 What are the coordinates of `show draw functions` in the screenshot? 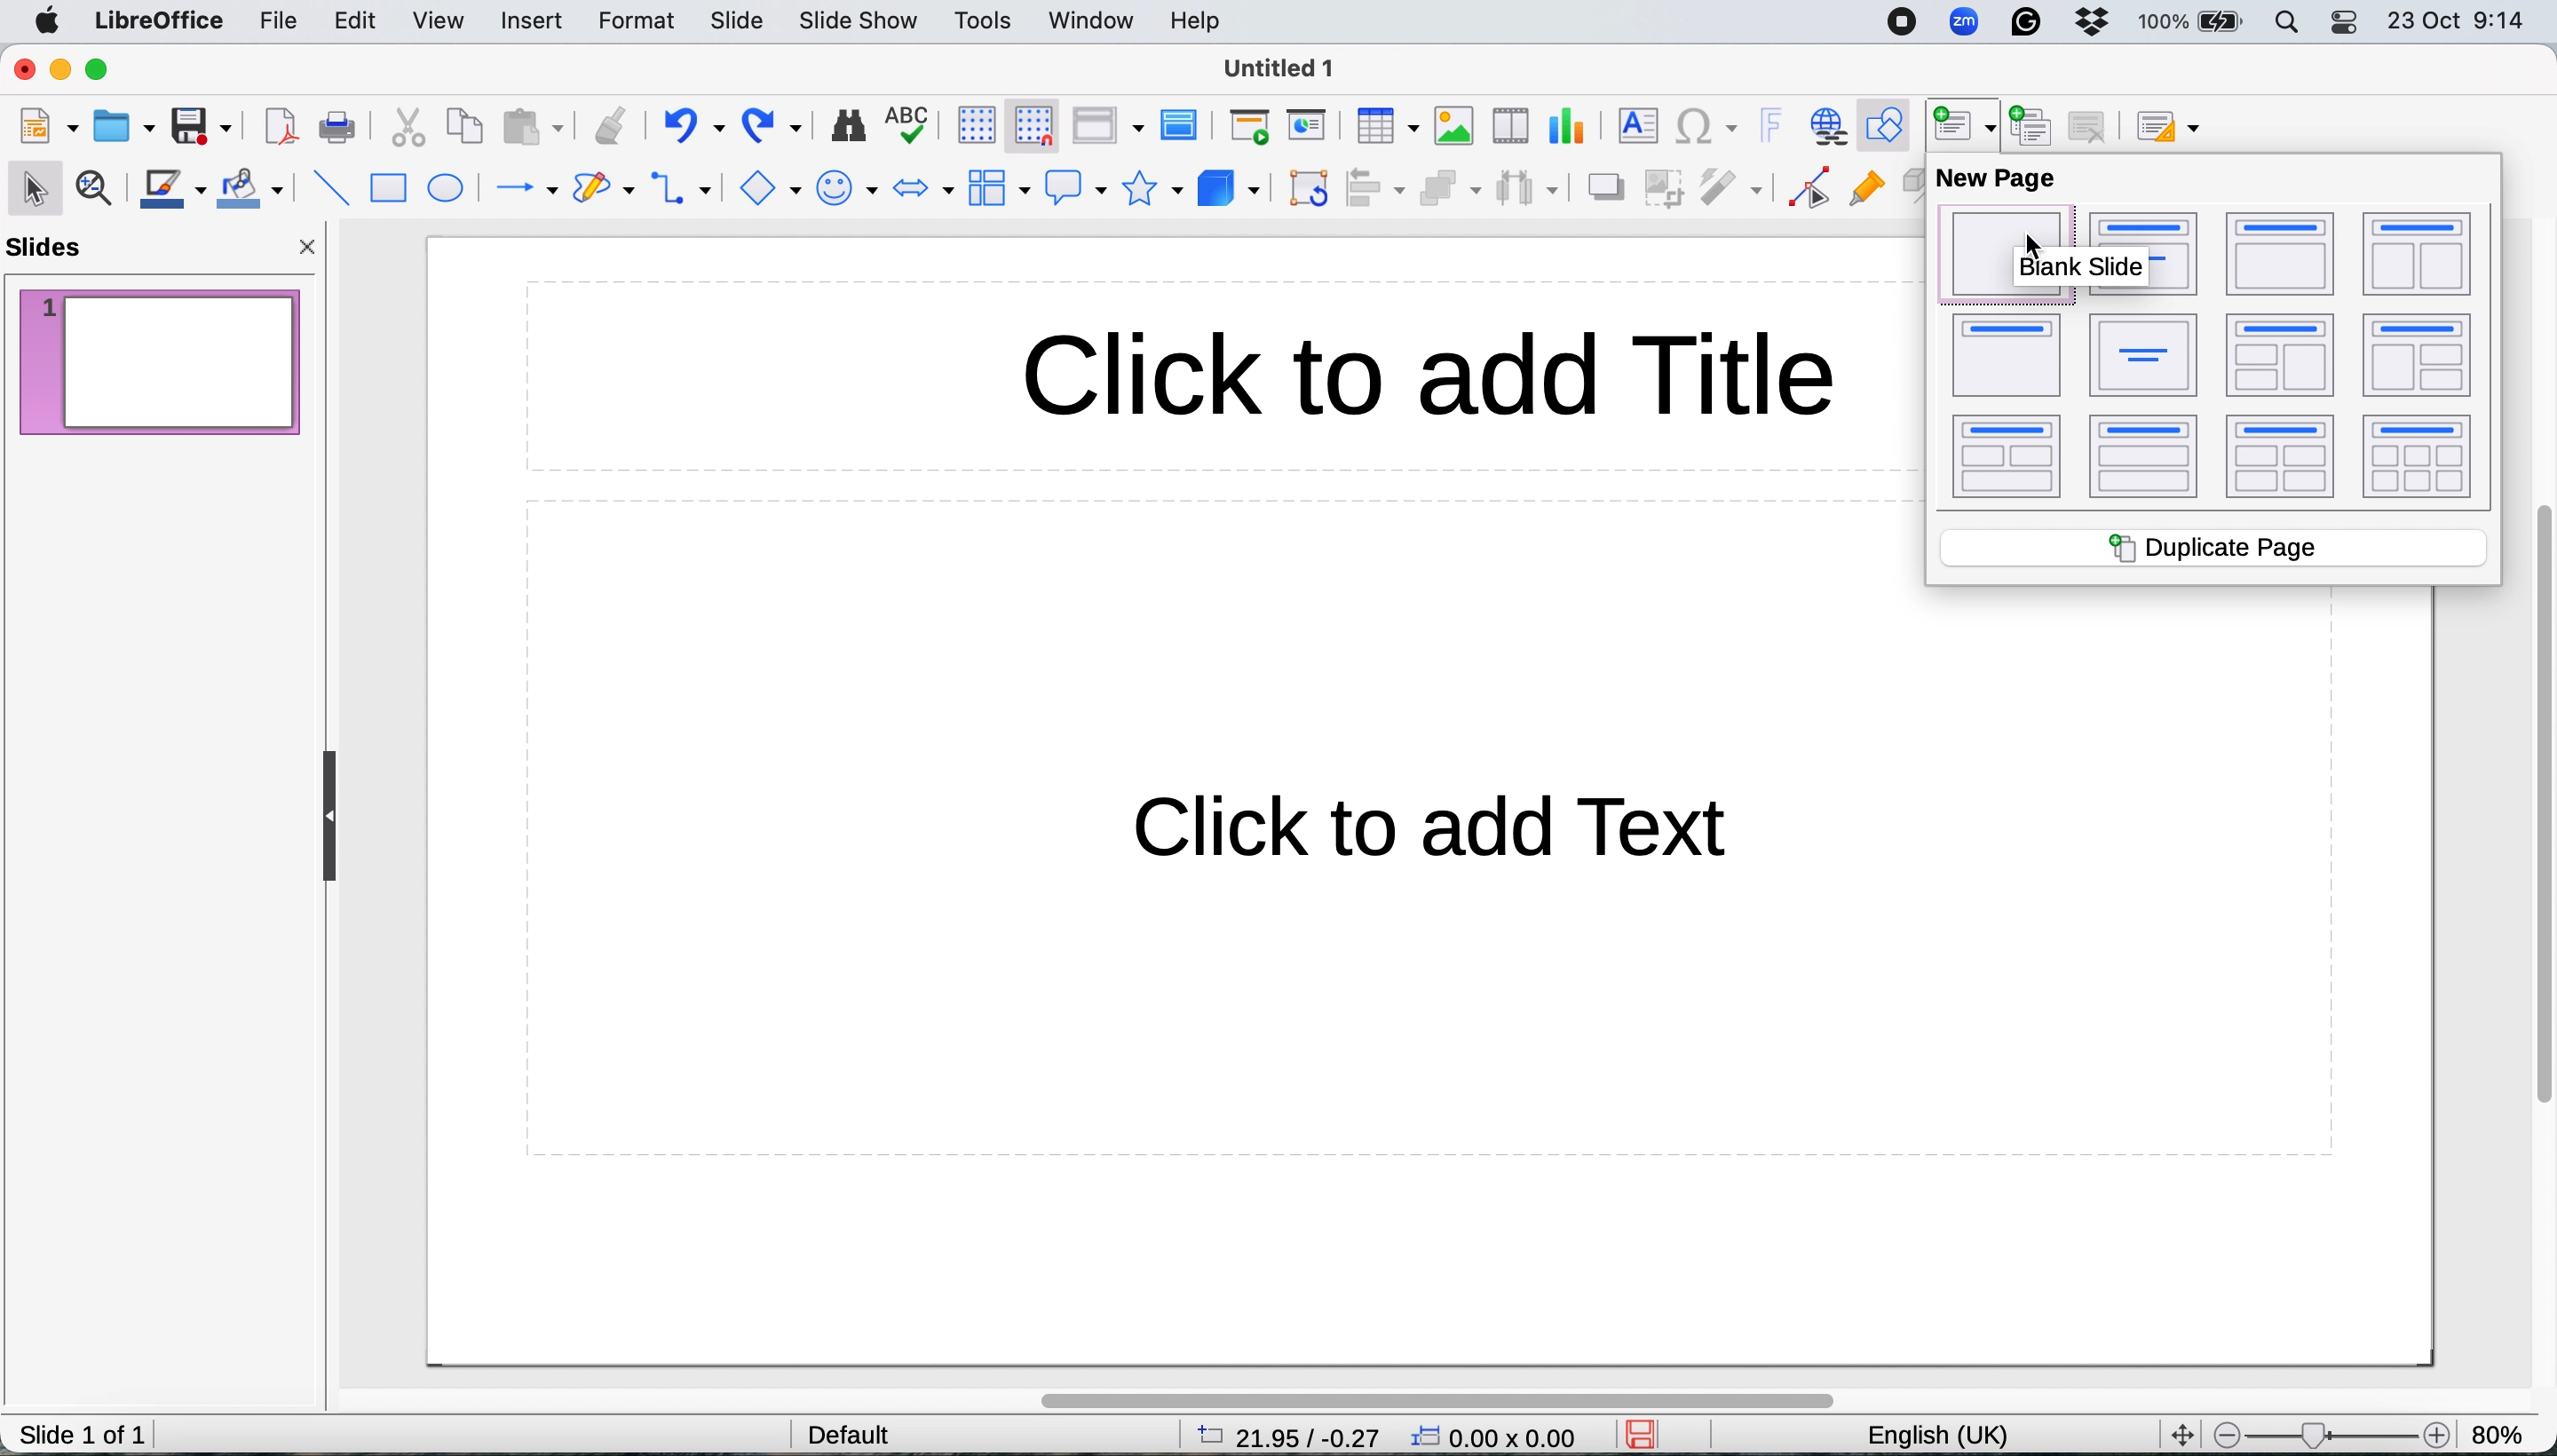 It's located at (1885, 122).